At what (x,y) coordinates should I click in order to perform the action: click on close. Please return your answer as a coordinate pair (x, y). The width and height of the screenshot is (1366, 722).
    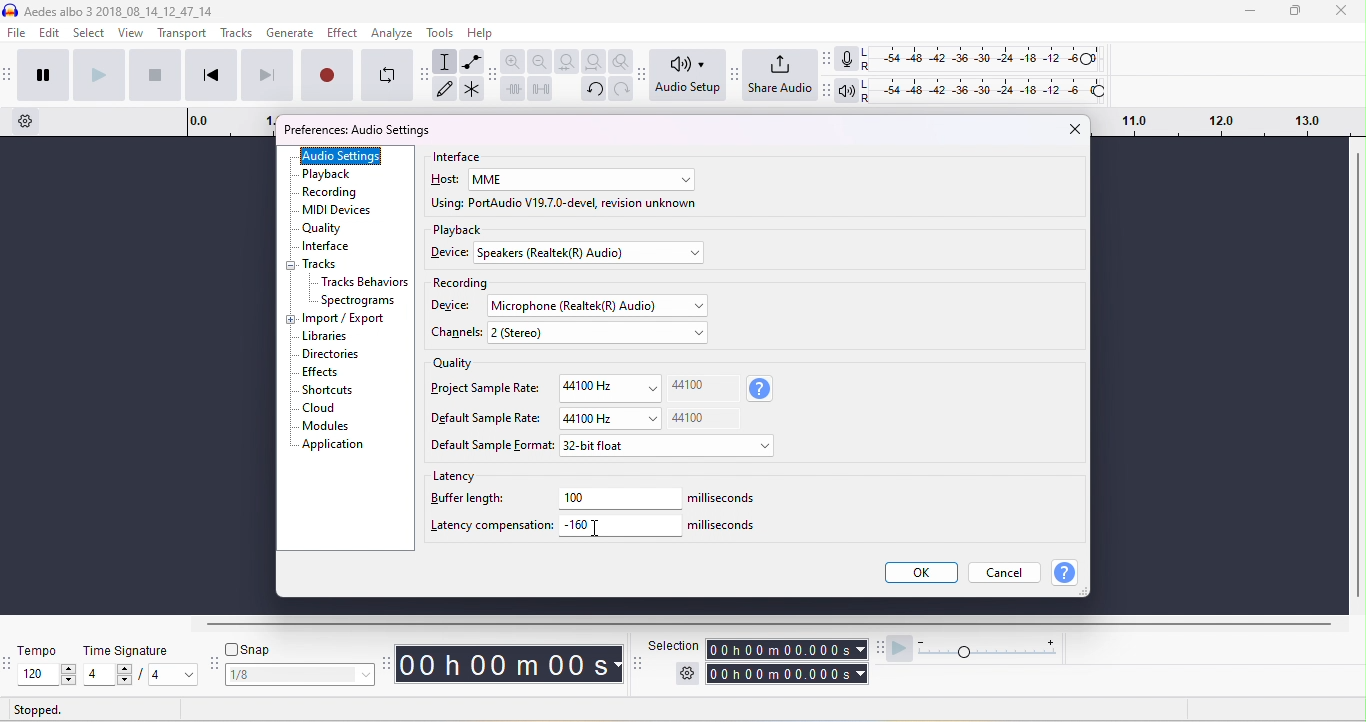
    Looking at the image, I should click on (1340, 12).